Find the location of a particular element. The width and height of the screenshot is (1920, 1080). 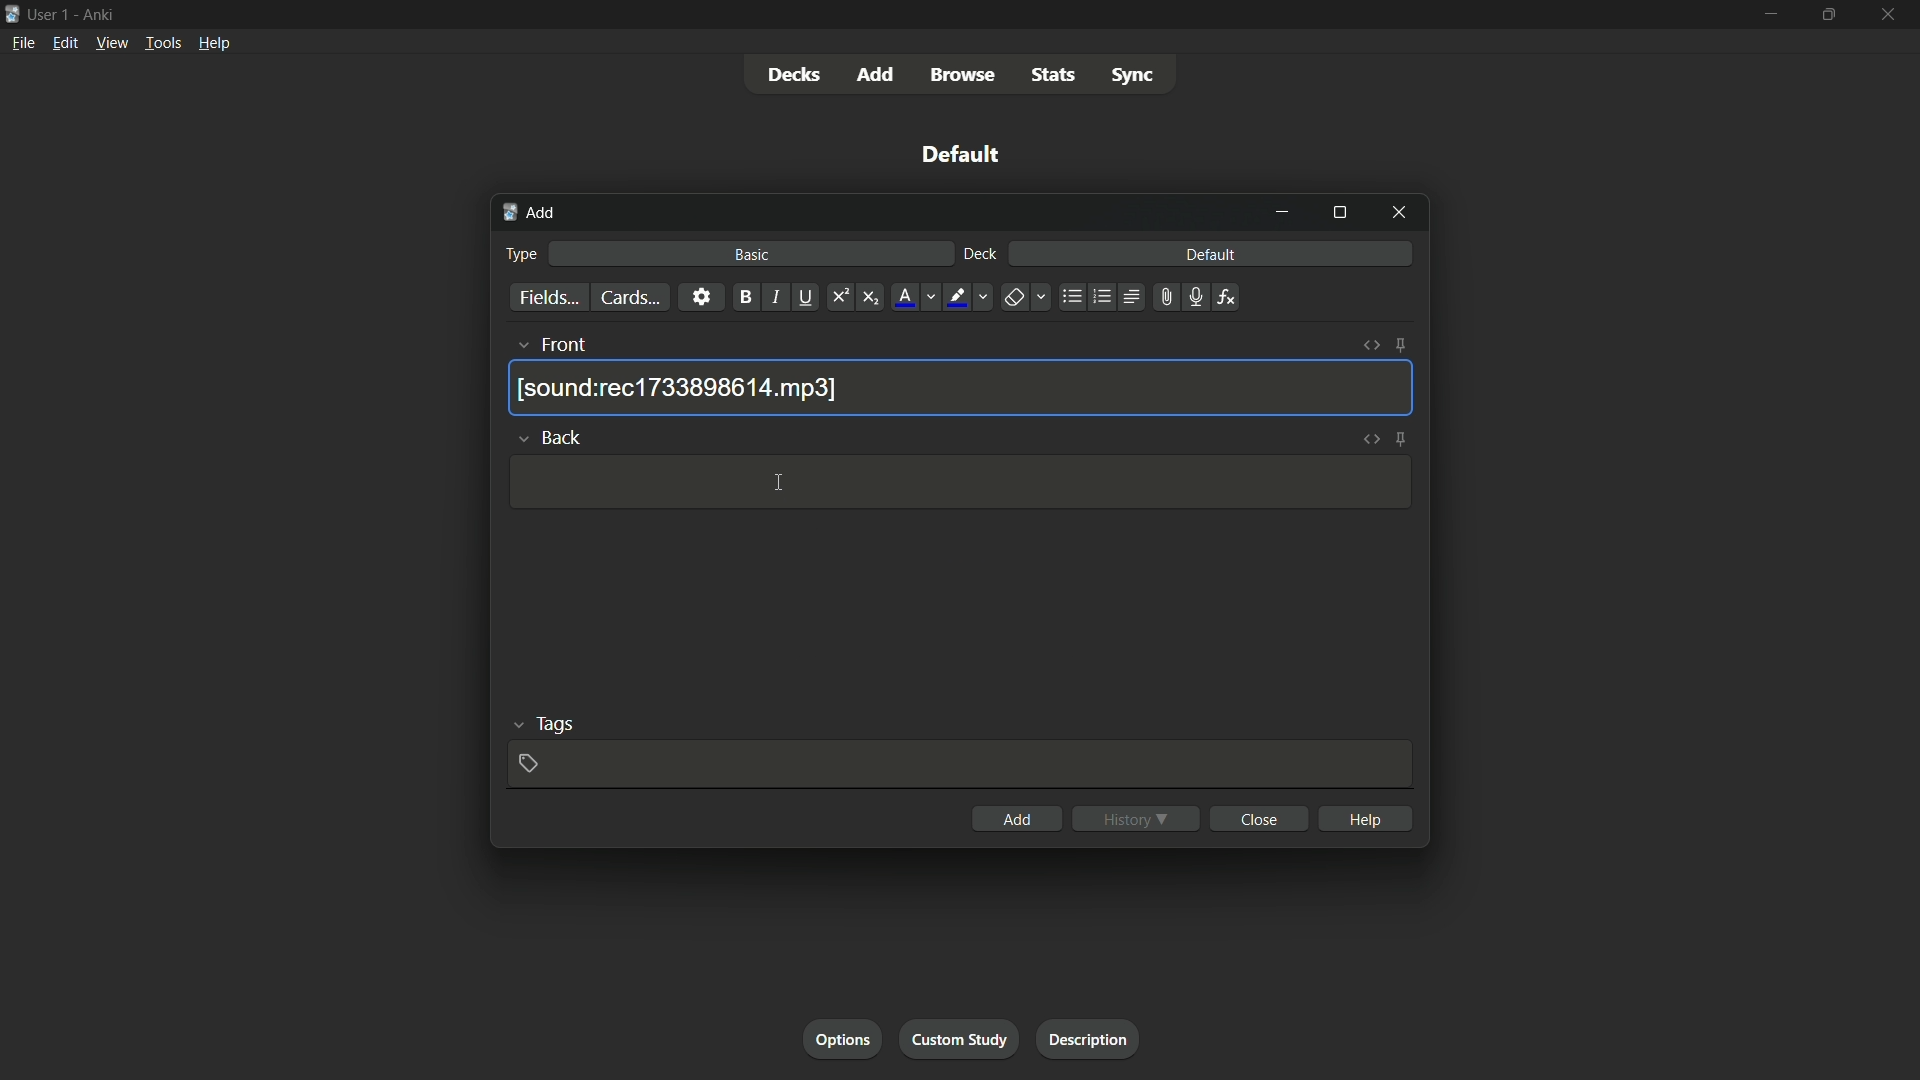

toggle sticky is located at coordinates (1400, 346).